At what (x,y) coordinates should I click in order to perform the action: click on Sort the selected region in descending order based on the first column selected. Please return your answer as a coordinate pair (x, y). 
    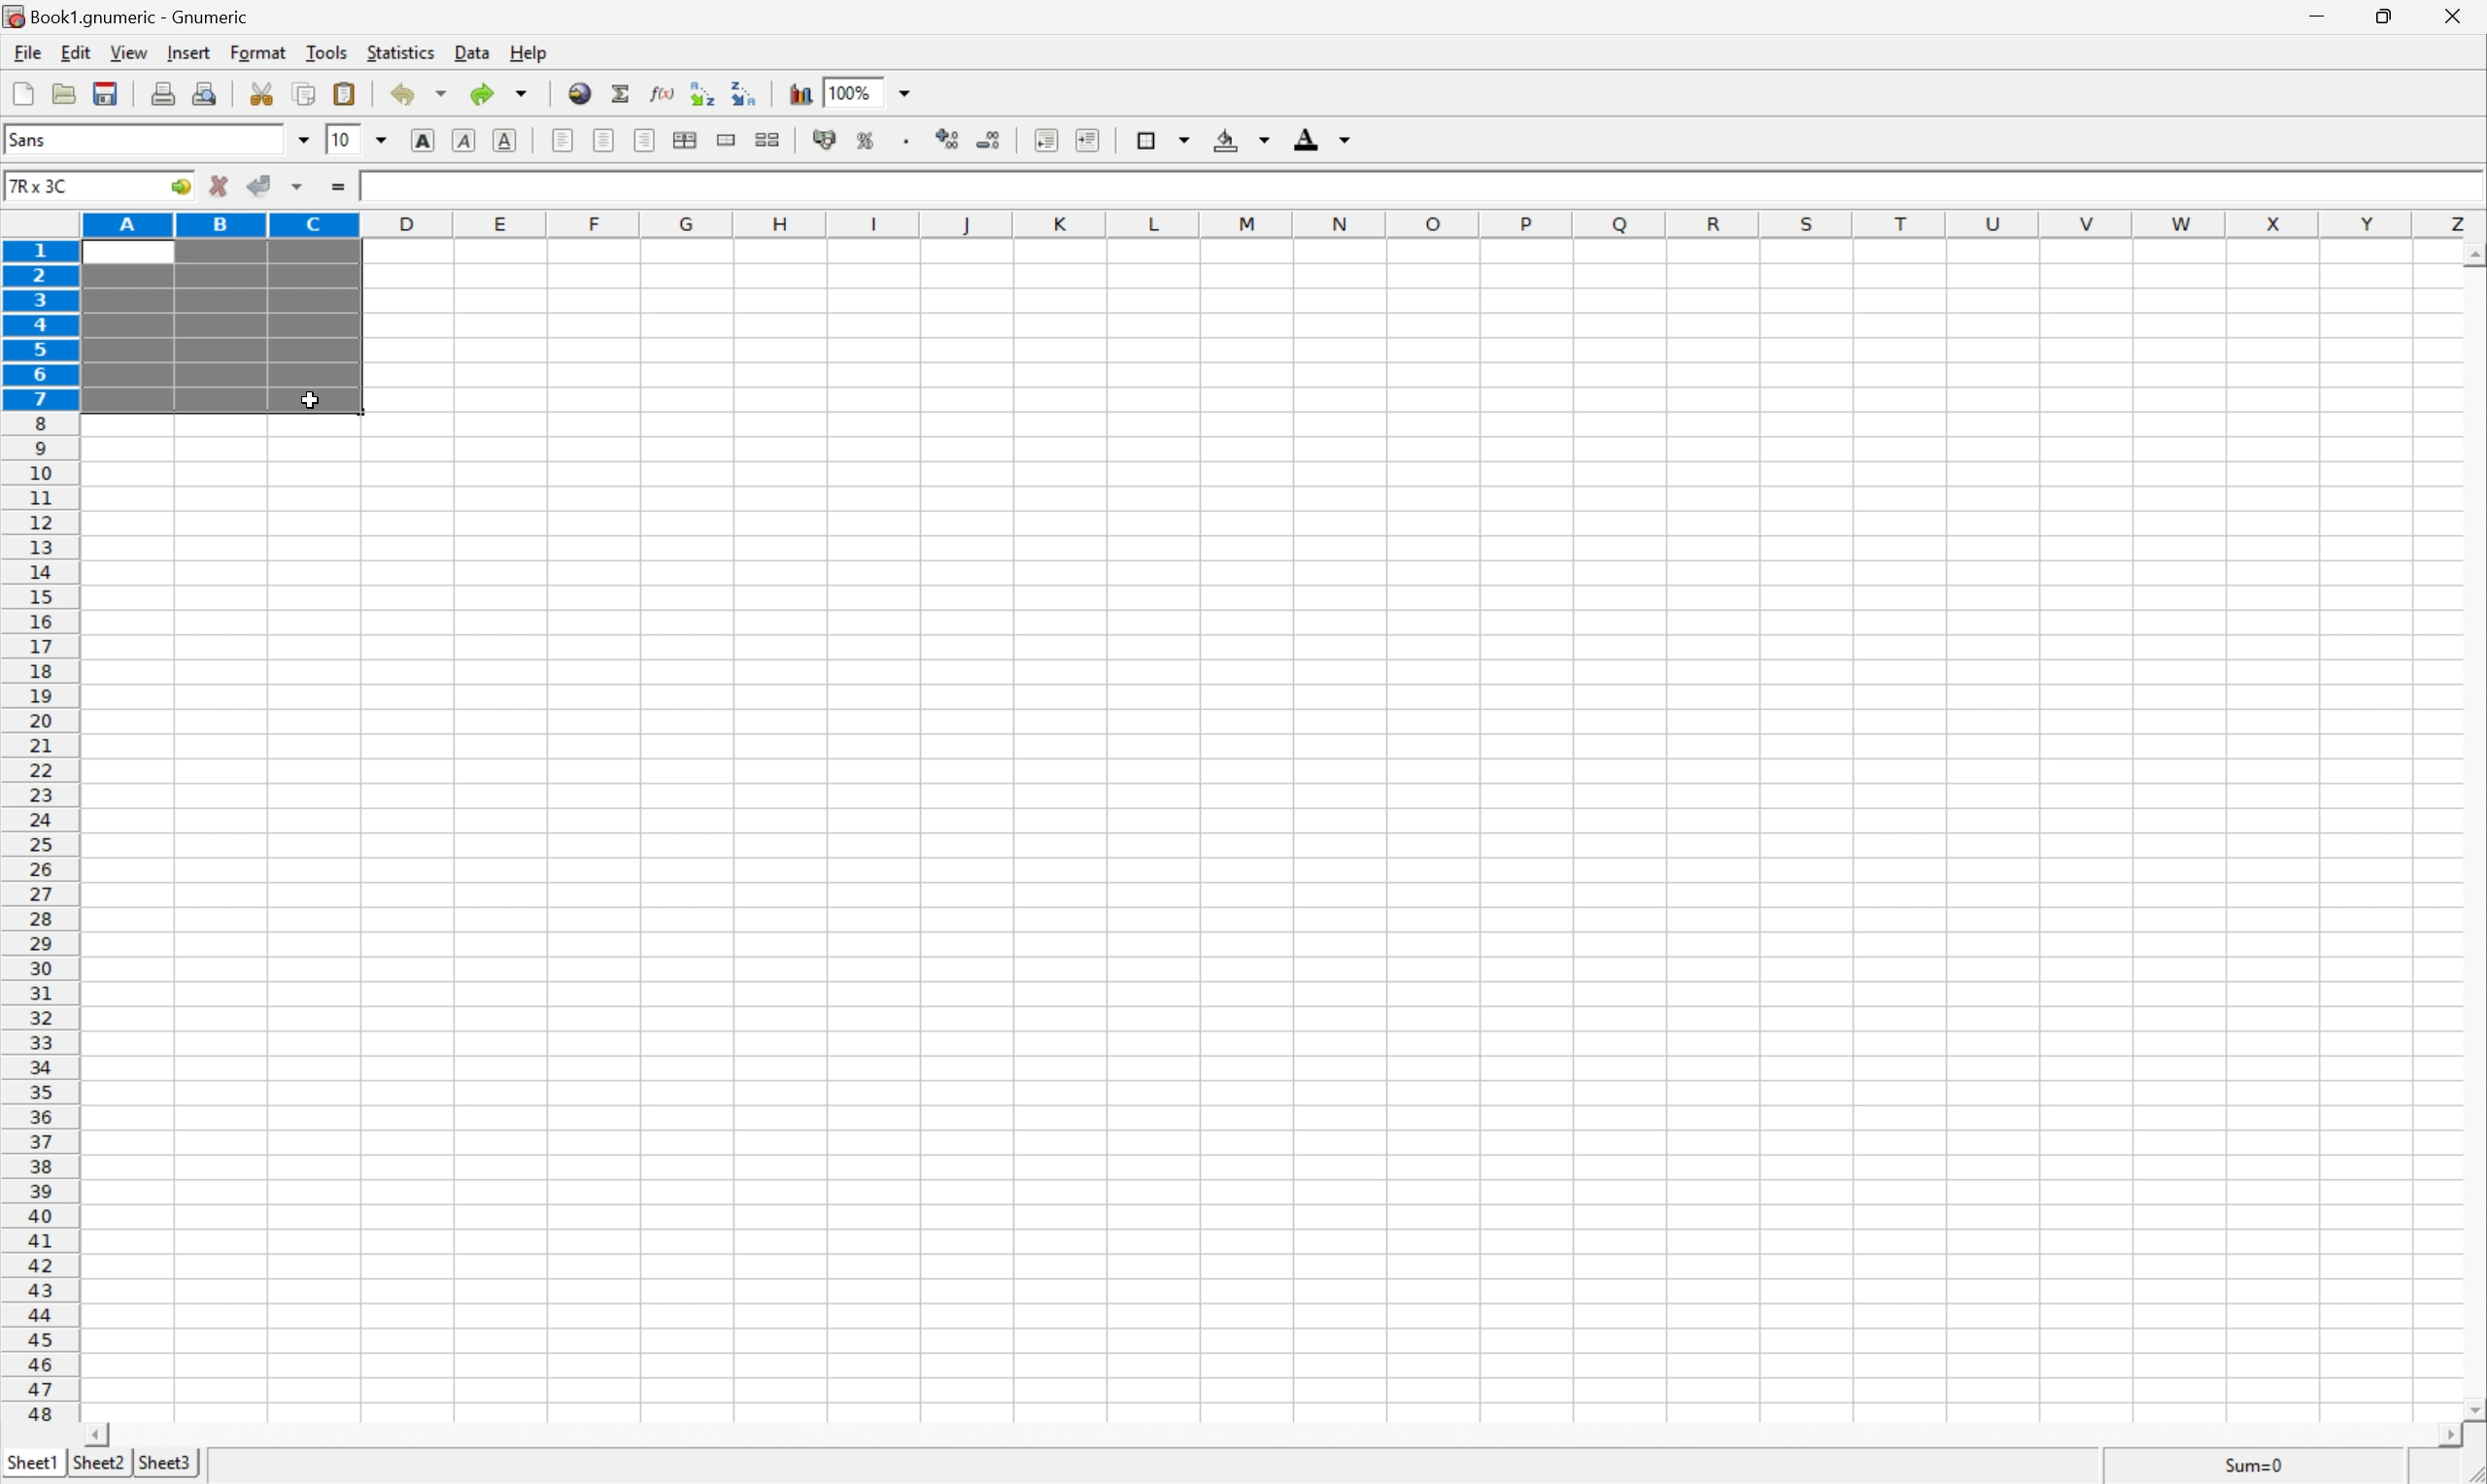
    Looking at the image, I should click on (745, 94).